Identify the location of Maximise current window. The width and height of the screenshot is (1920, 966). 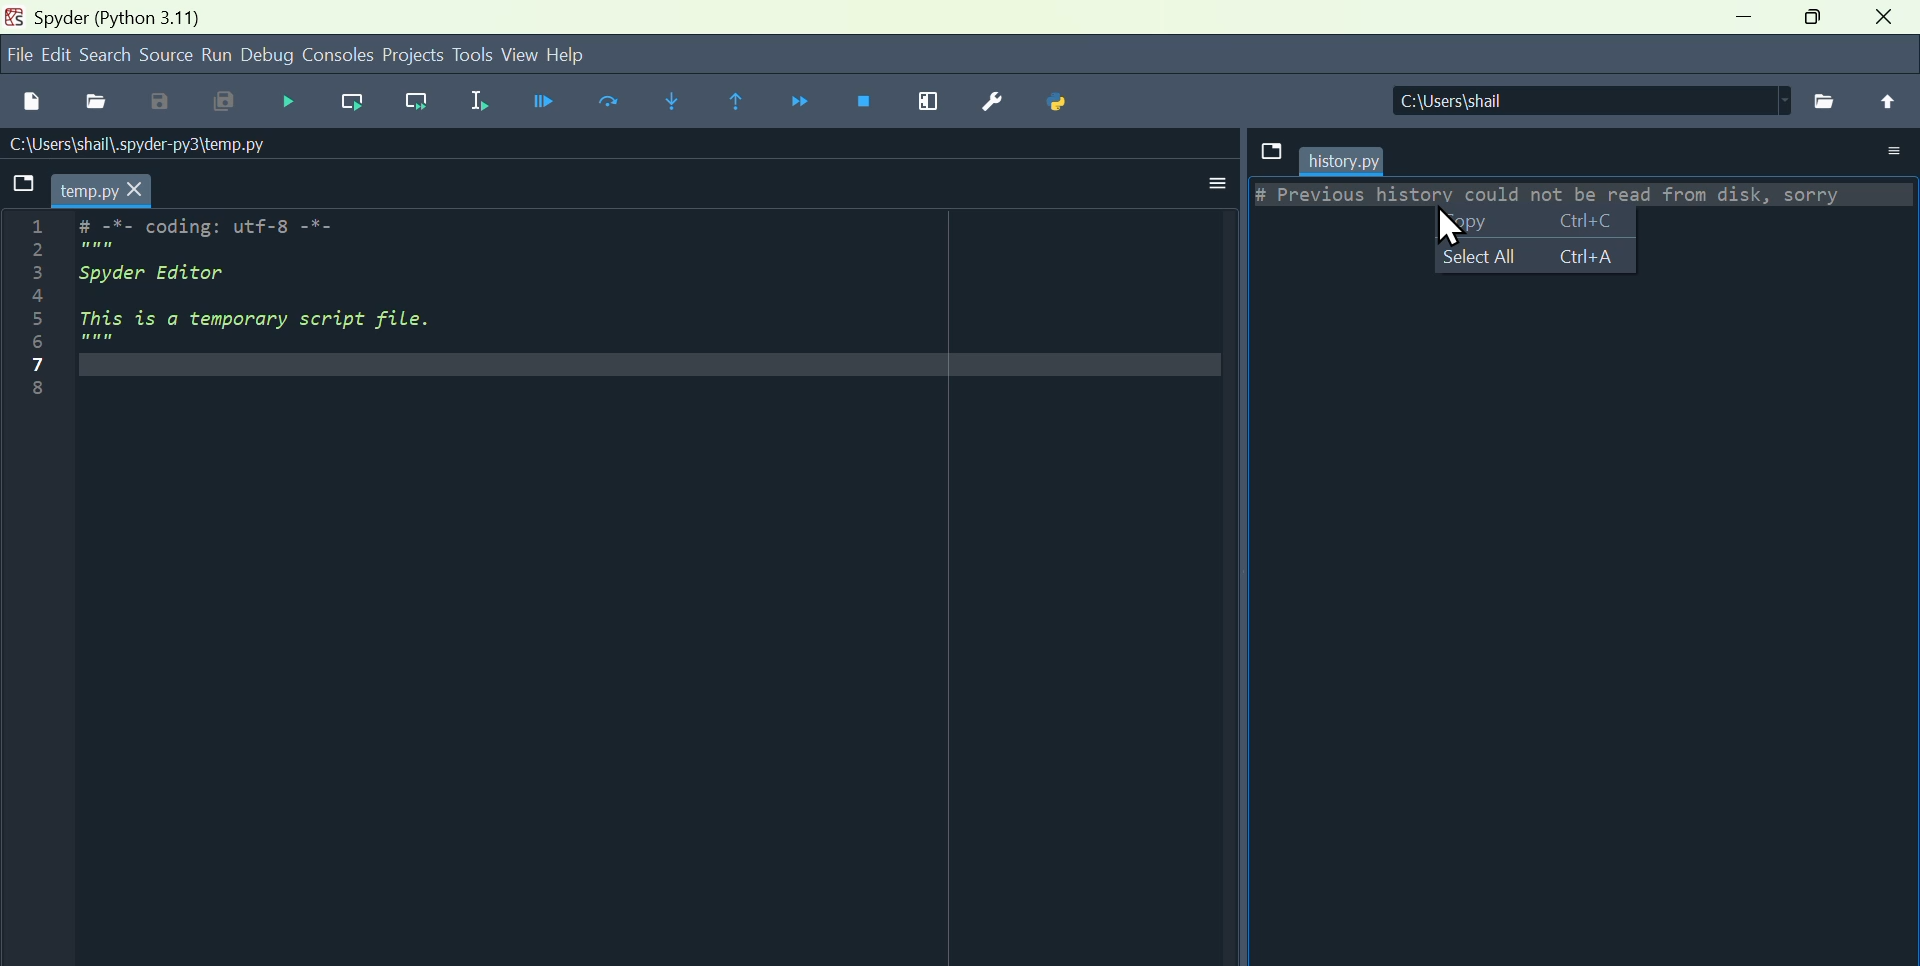
(930, 102).